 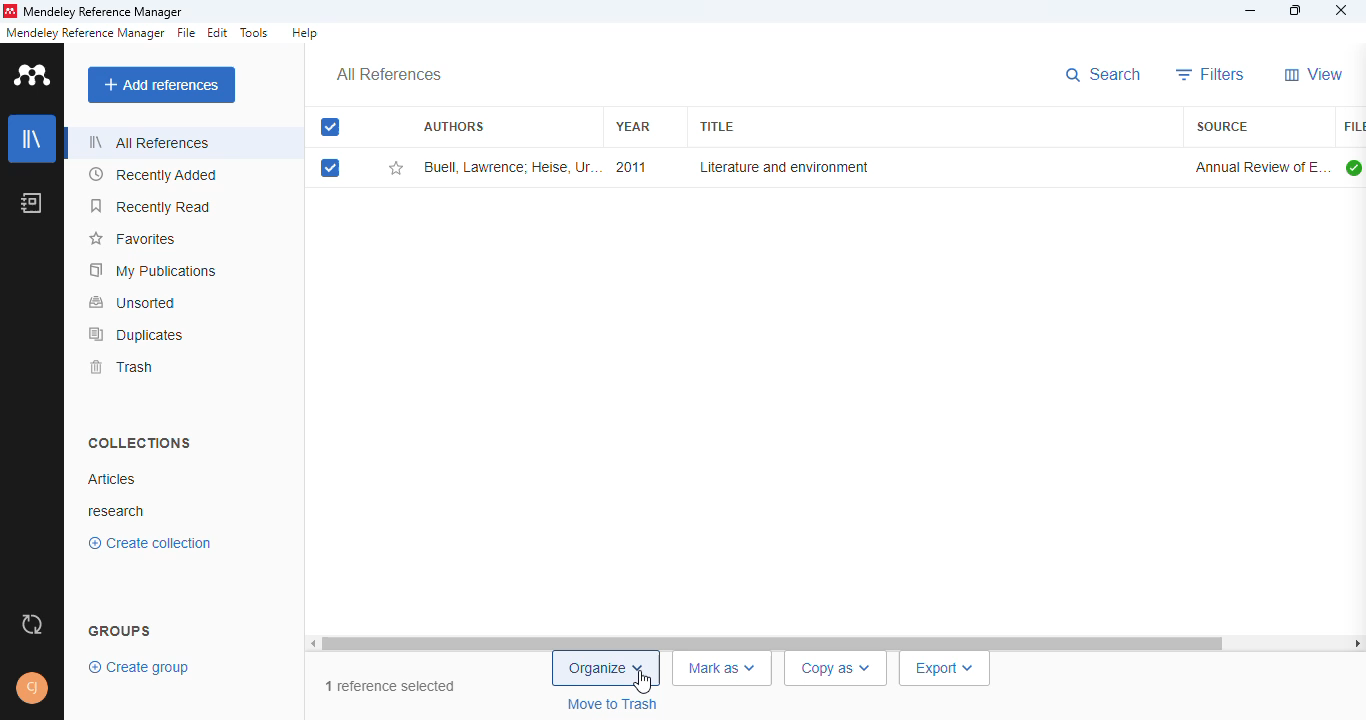 I want to click on library, so click(x=31, y=139).